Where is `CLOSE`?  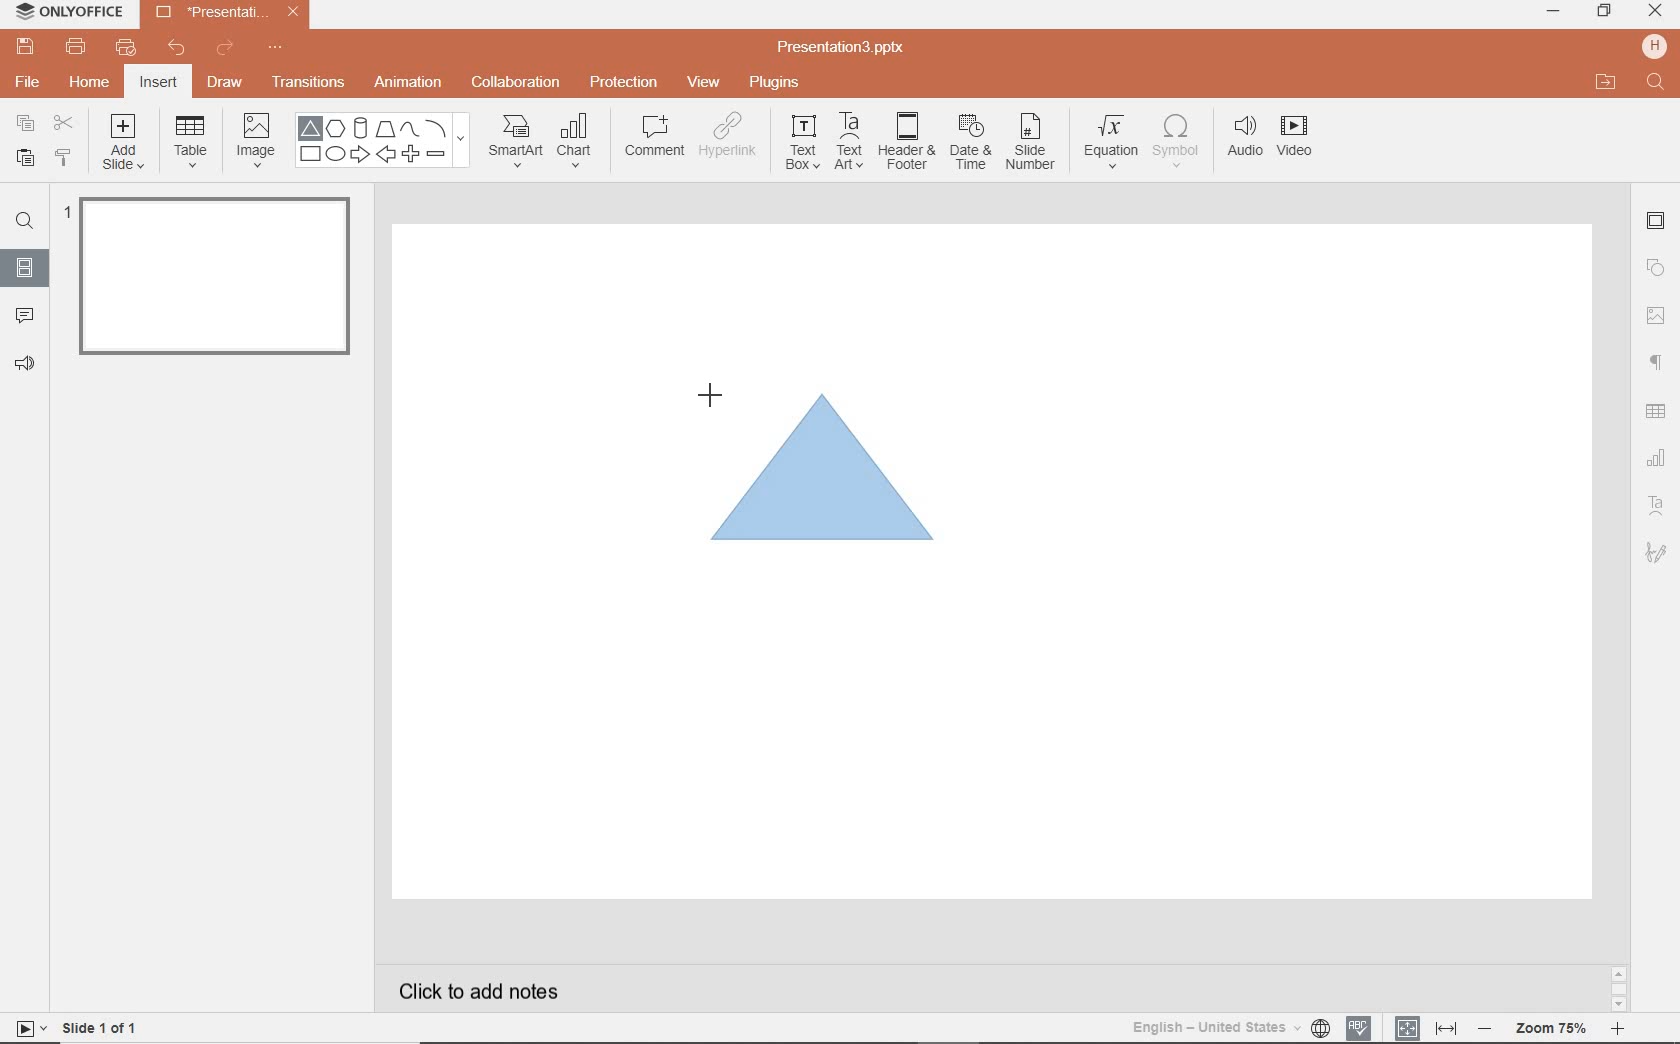
CLOSE is located at coordinates (1655, 12).